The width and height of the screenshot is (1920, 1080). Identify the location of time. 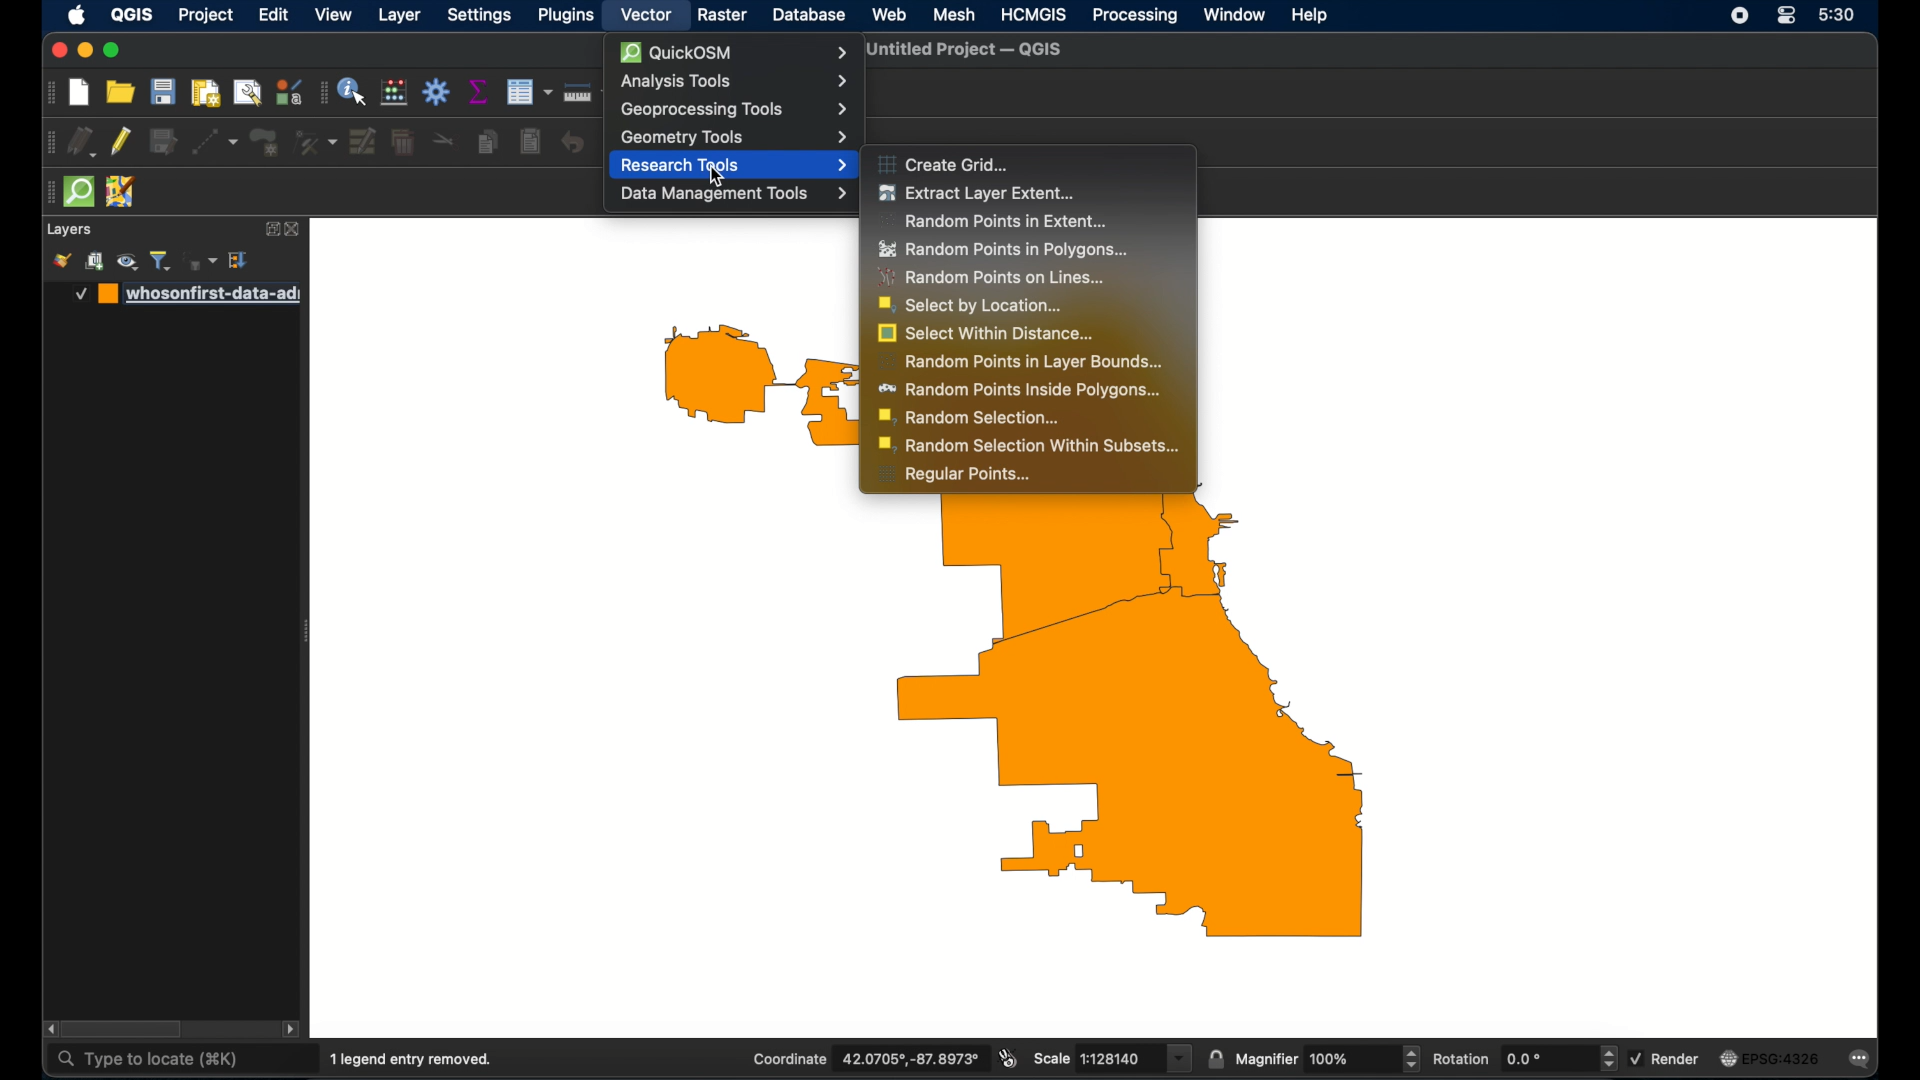
(1837, 14).